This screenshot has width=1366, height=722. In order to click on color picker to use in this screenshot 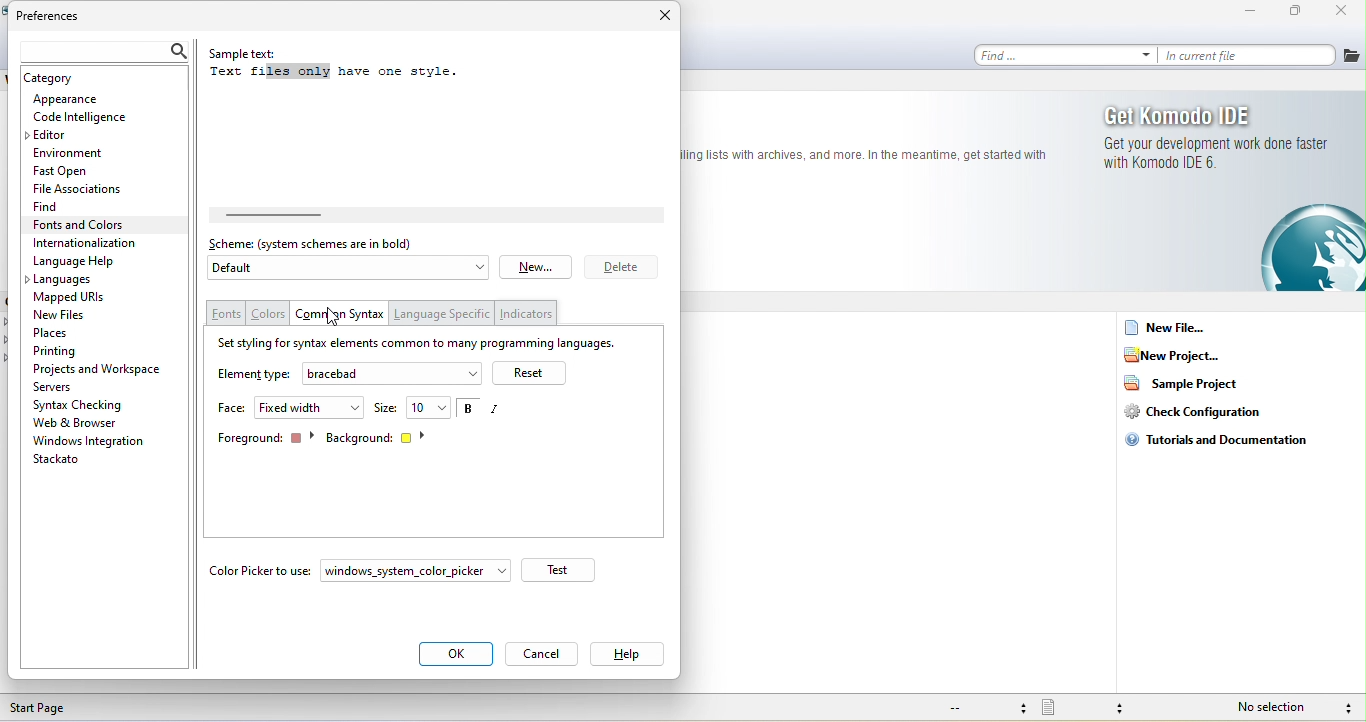, I will do `click(261, 570)`.